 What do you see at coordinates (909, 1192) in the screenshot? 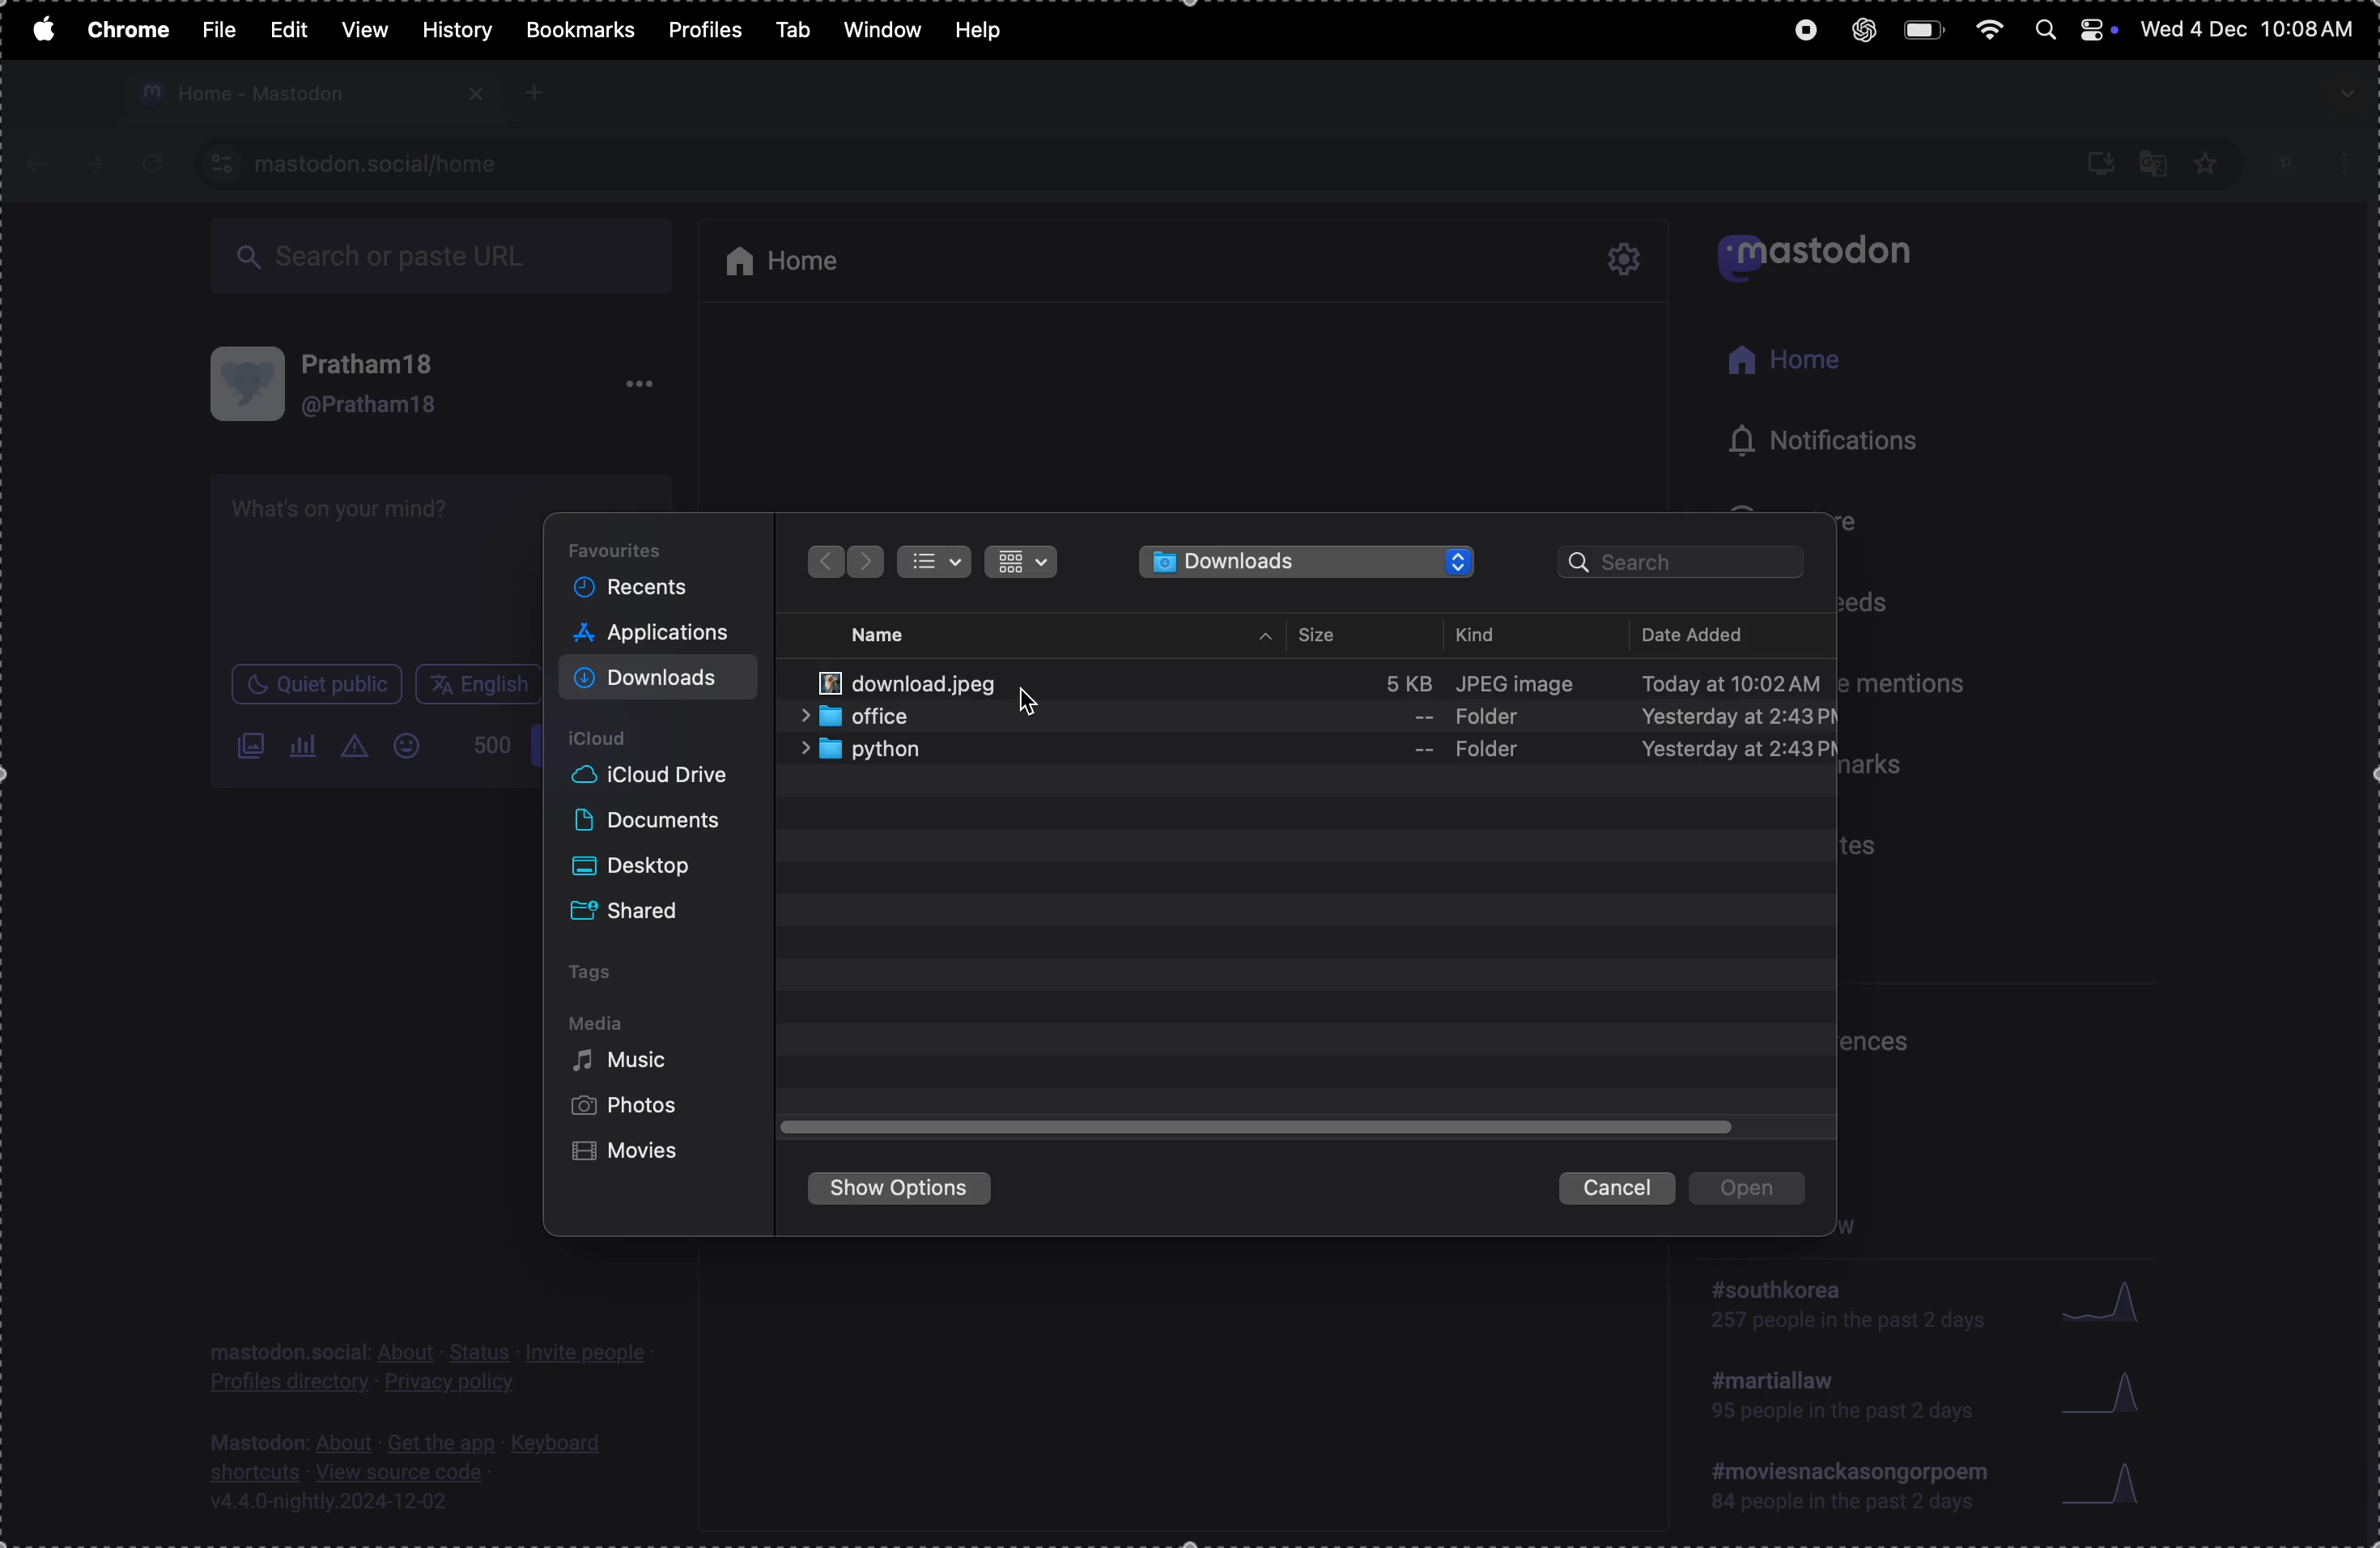
I see `show options` at bounding box center [909, 1192].